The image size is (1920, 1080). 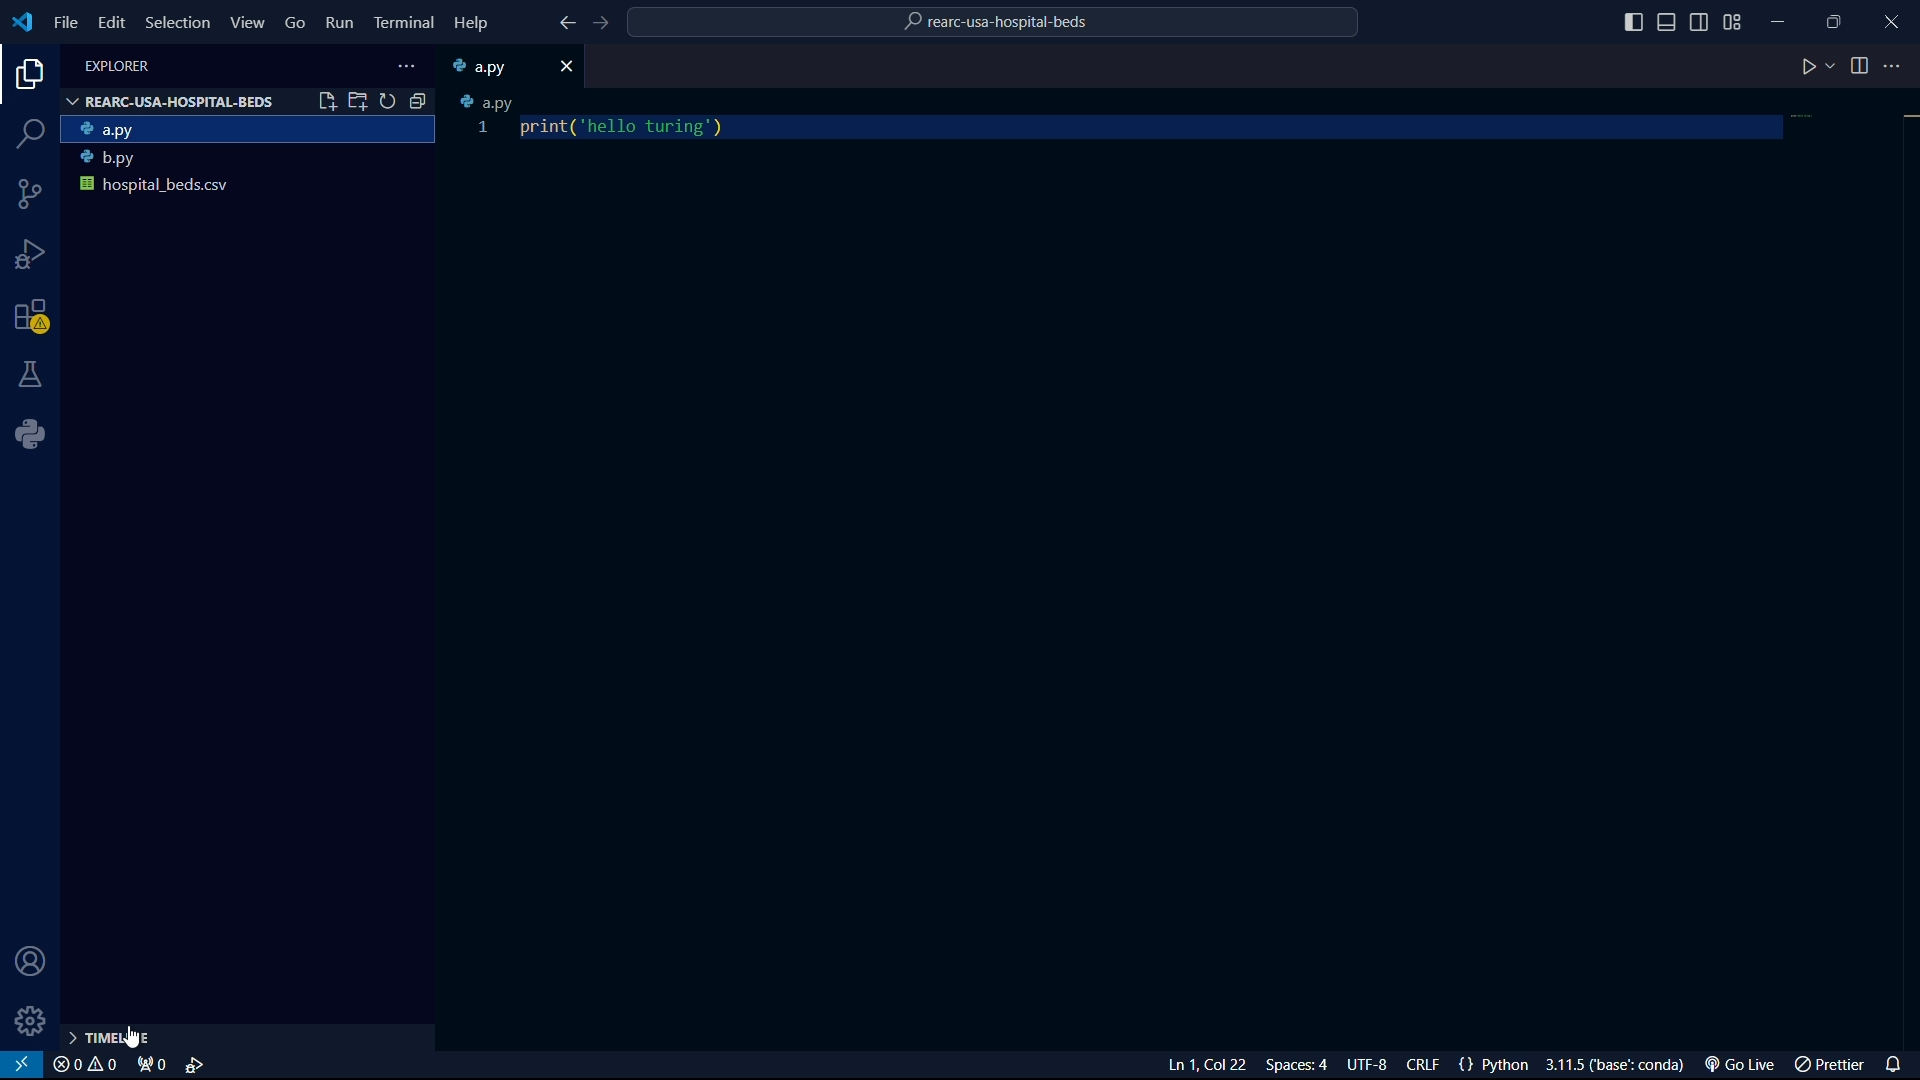 I want to click on terminal menu, so click(x=404, y=24).